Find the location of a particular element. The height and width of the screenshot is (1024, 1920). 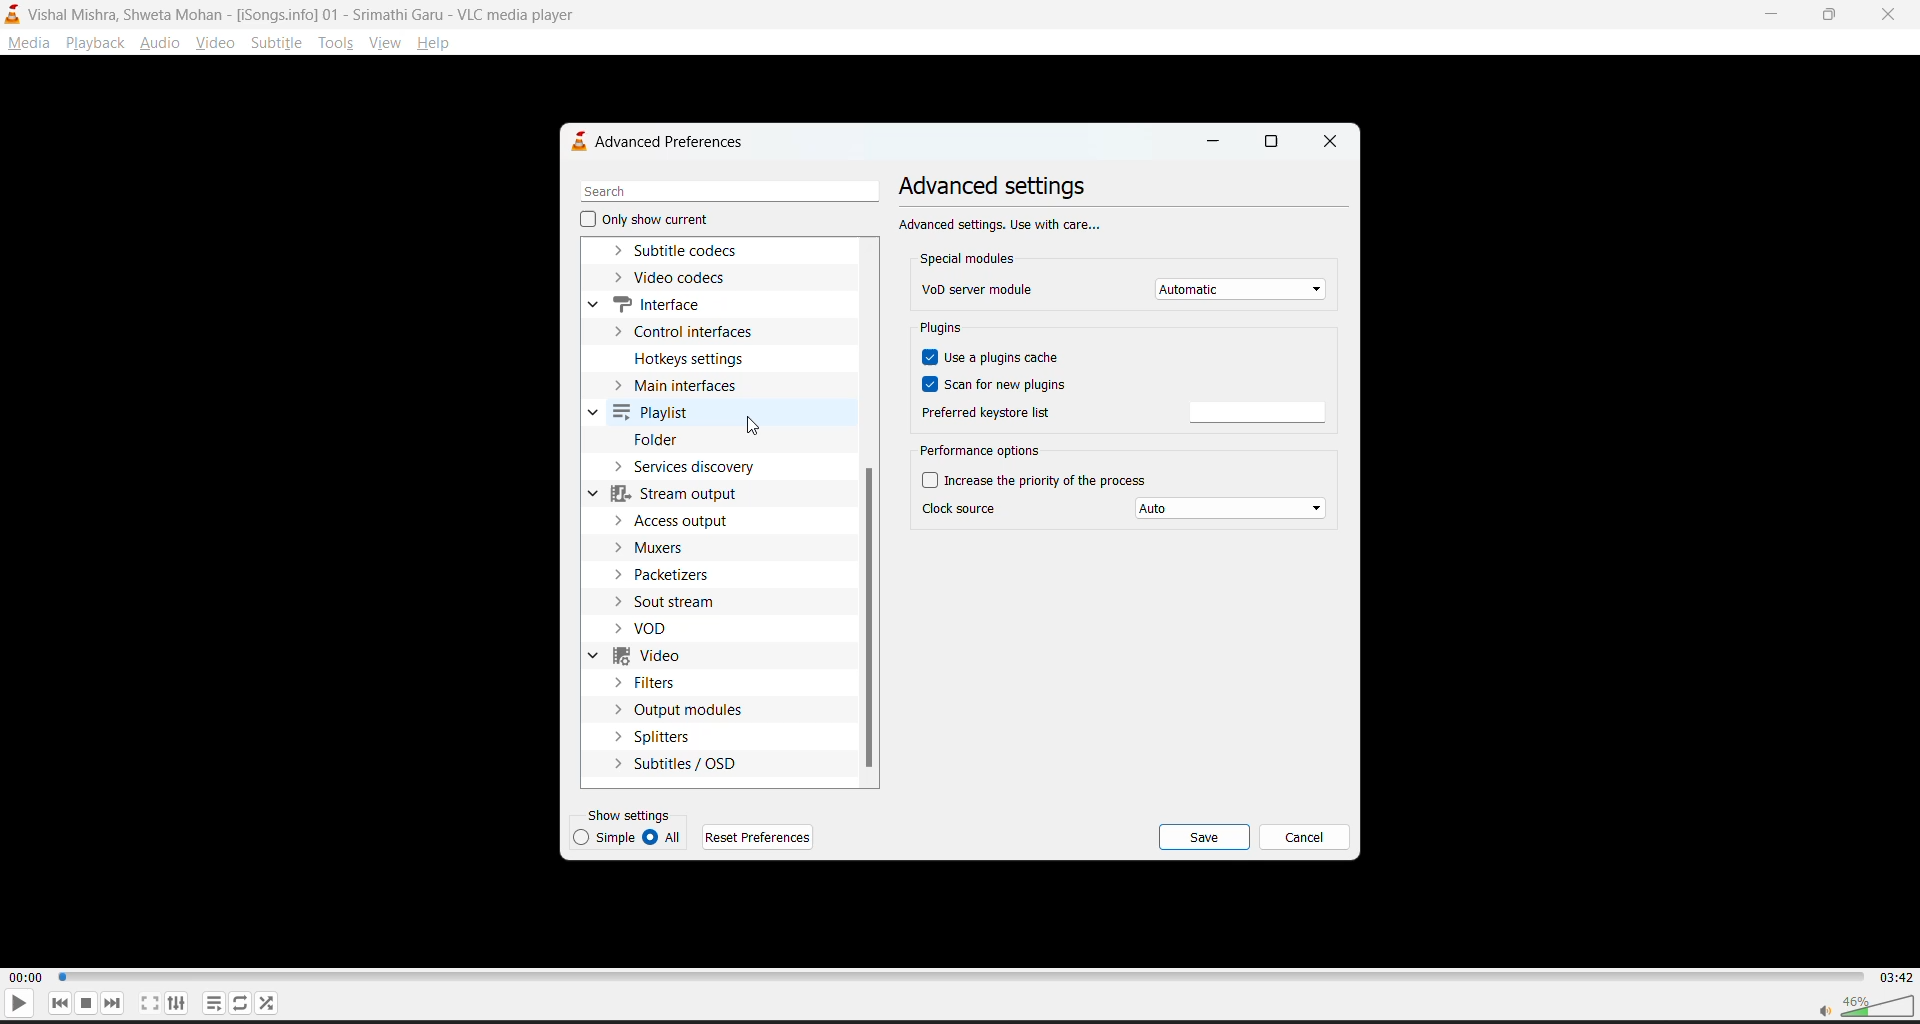

splitters is located at coordinates (657, 737).